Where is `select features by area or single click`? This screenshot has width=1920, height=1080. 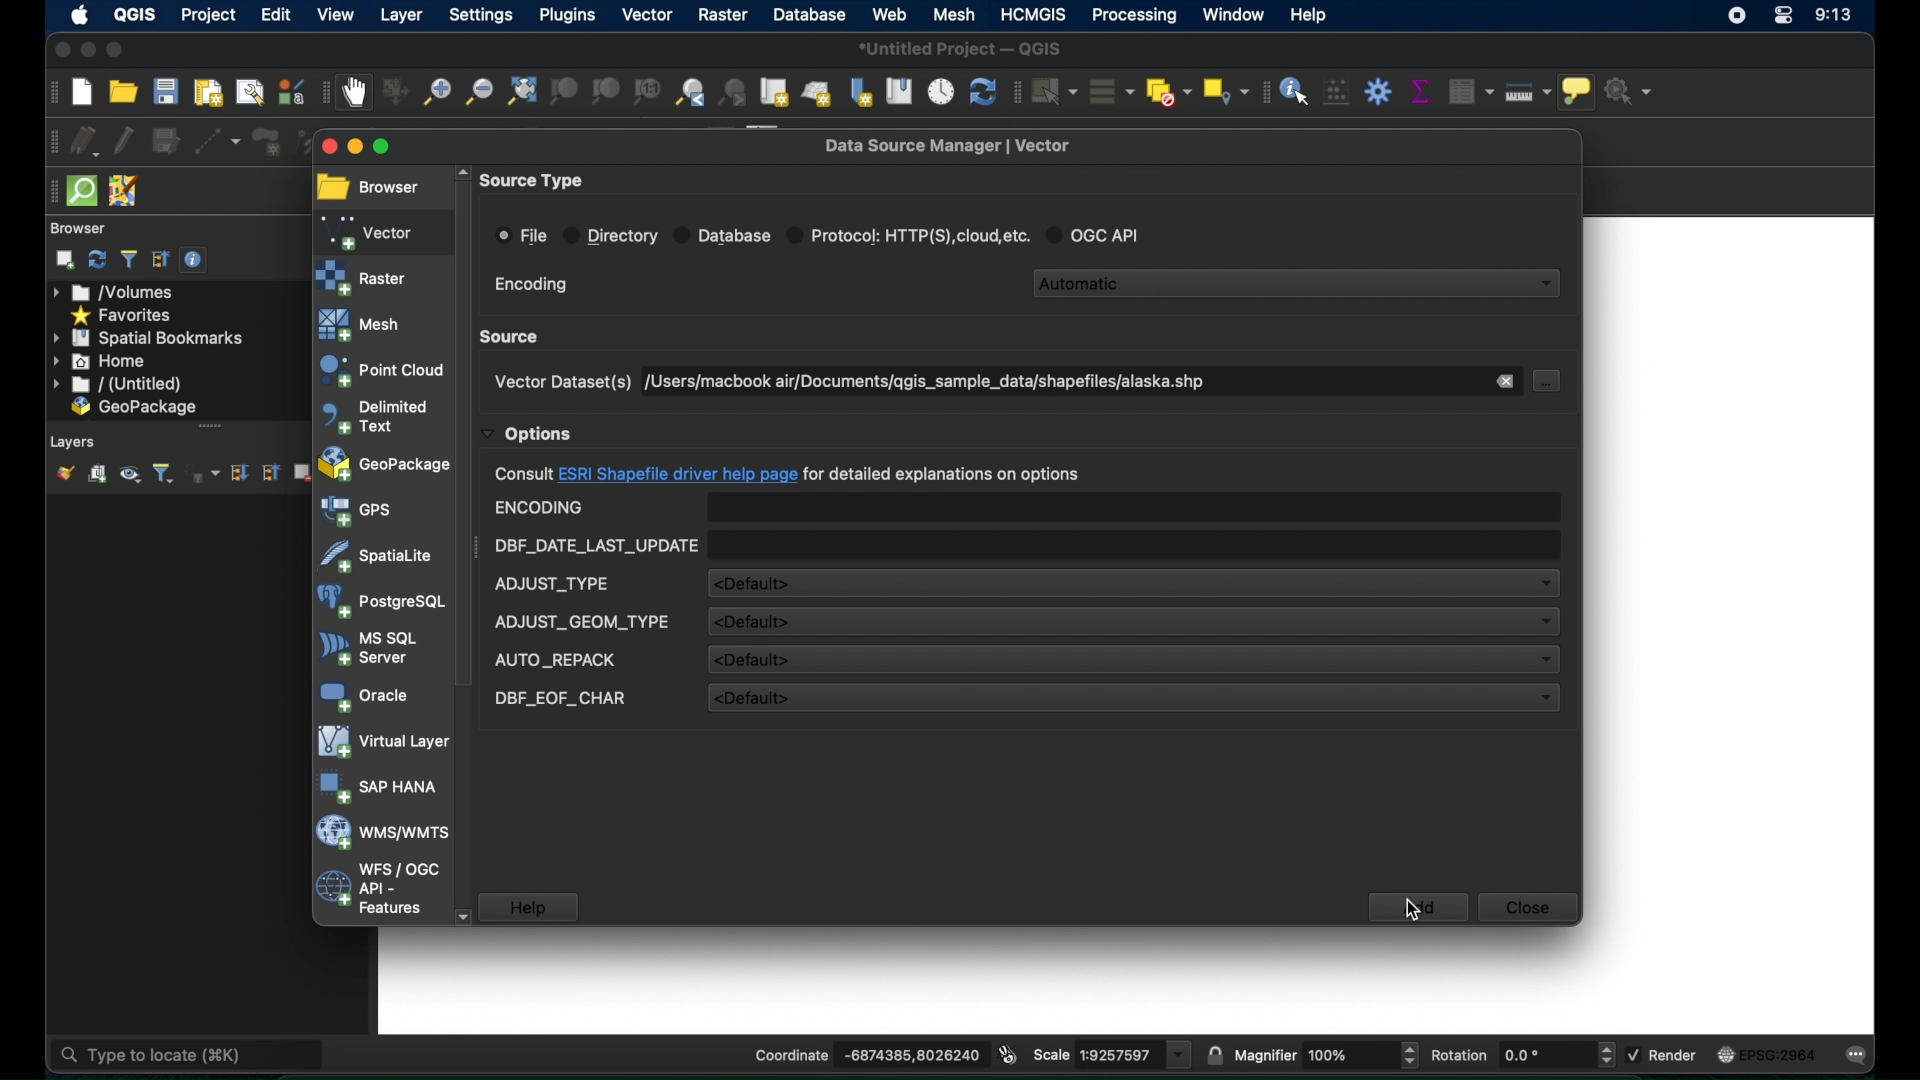 select features by area or single click is located at coordinates (1055, 89).